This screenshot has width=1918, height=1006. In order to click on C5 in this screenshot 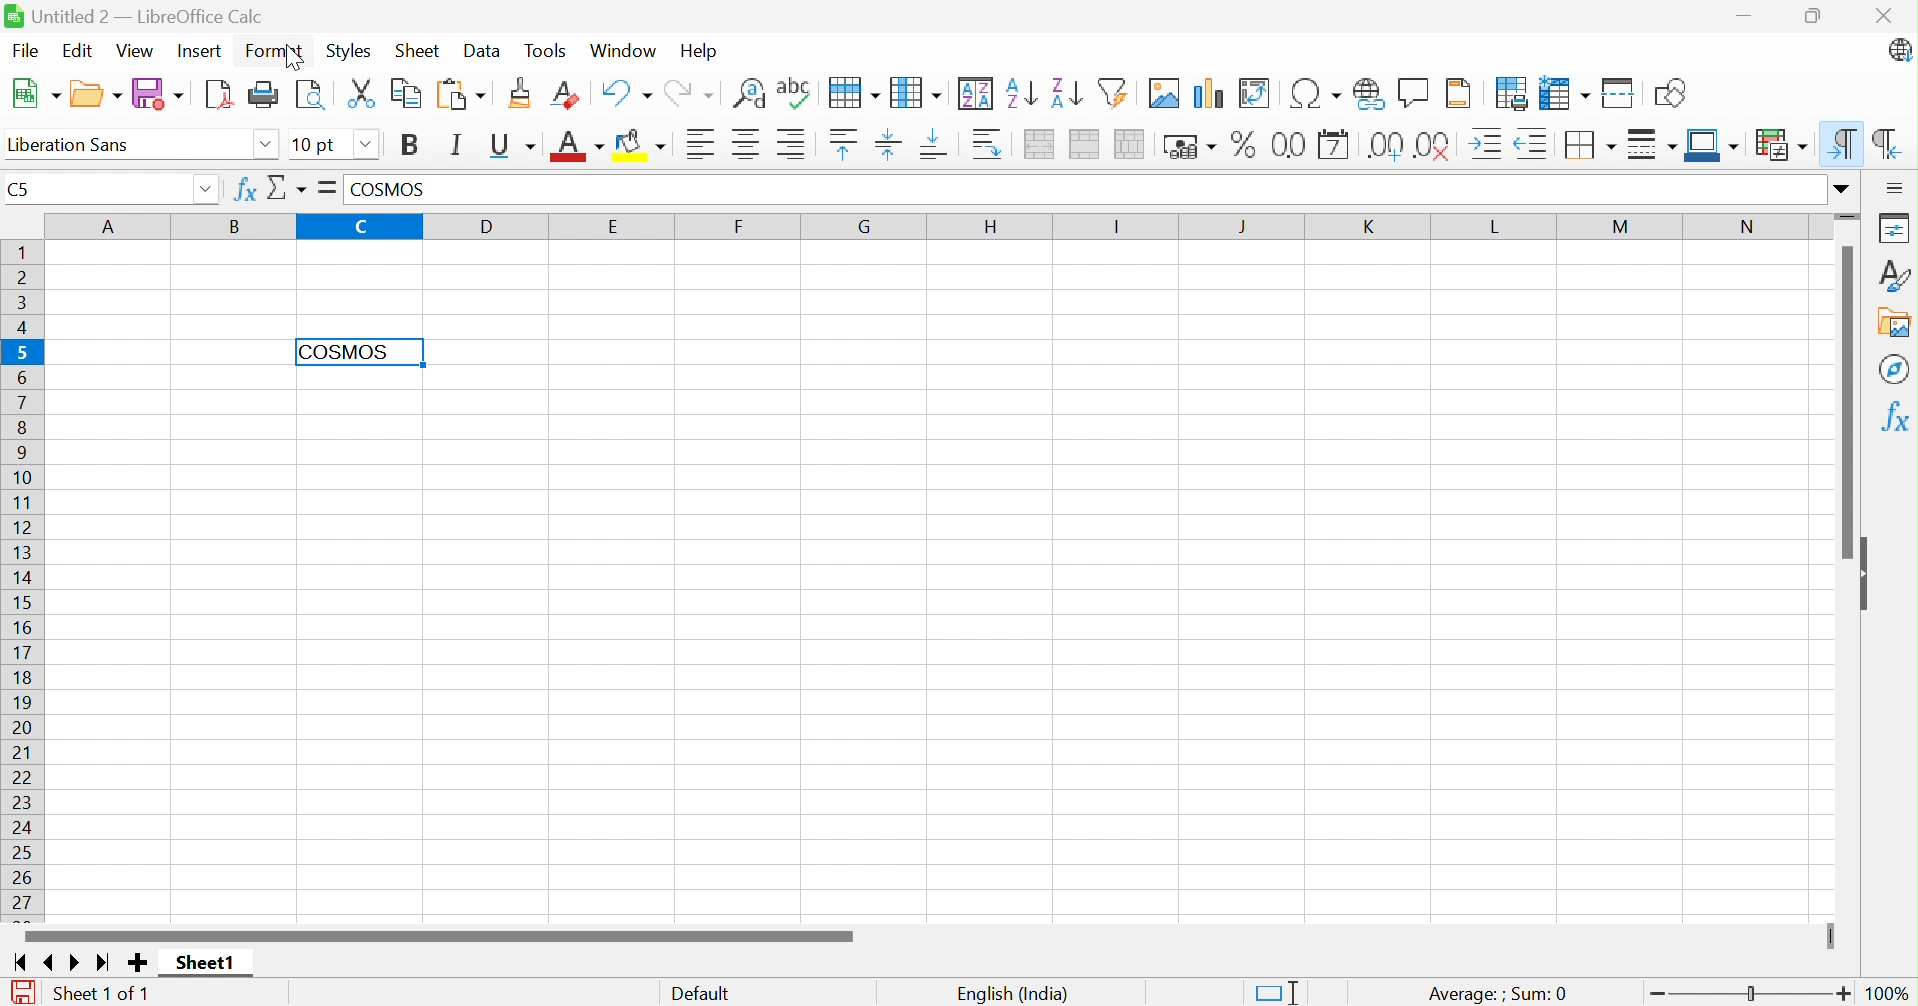, I will do `click(21, 190)`.